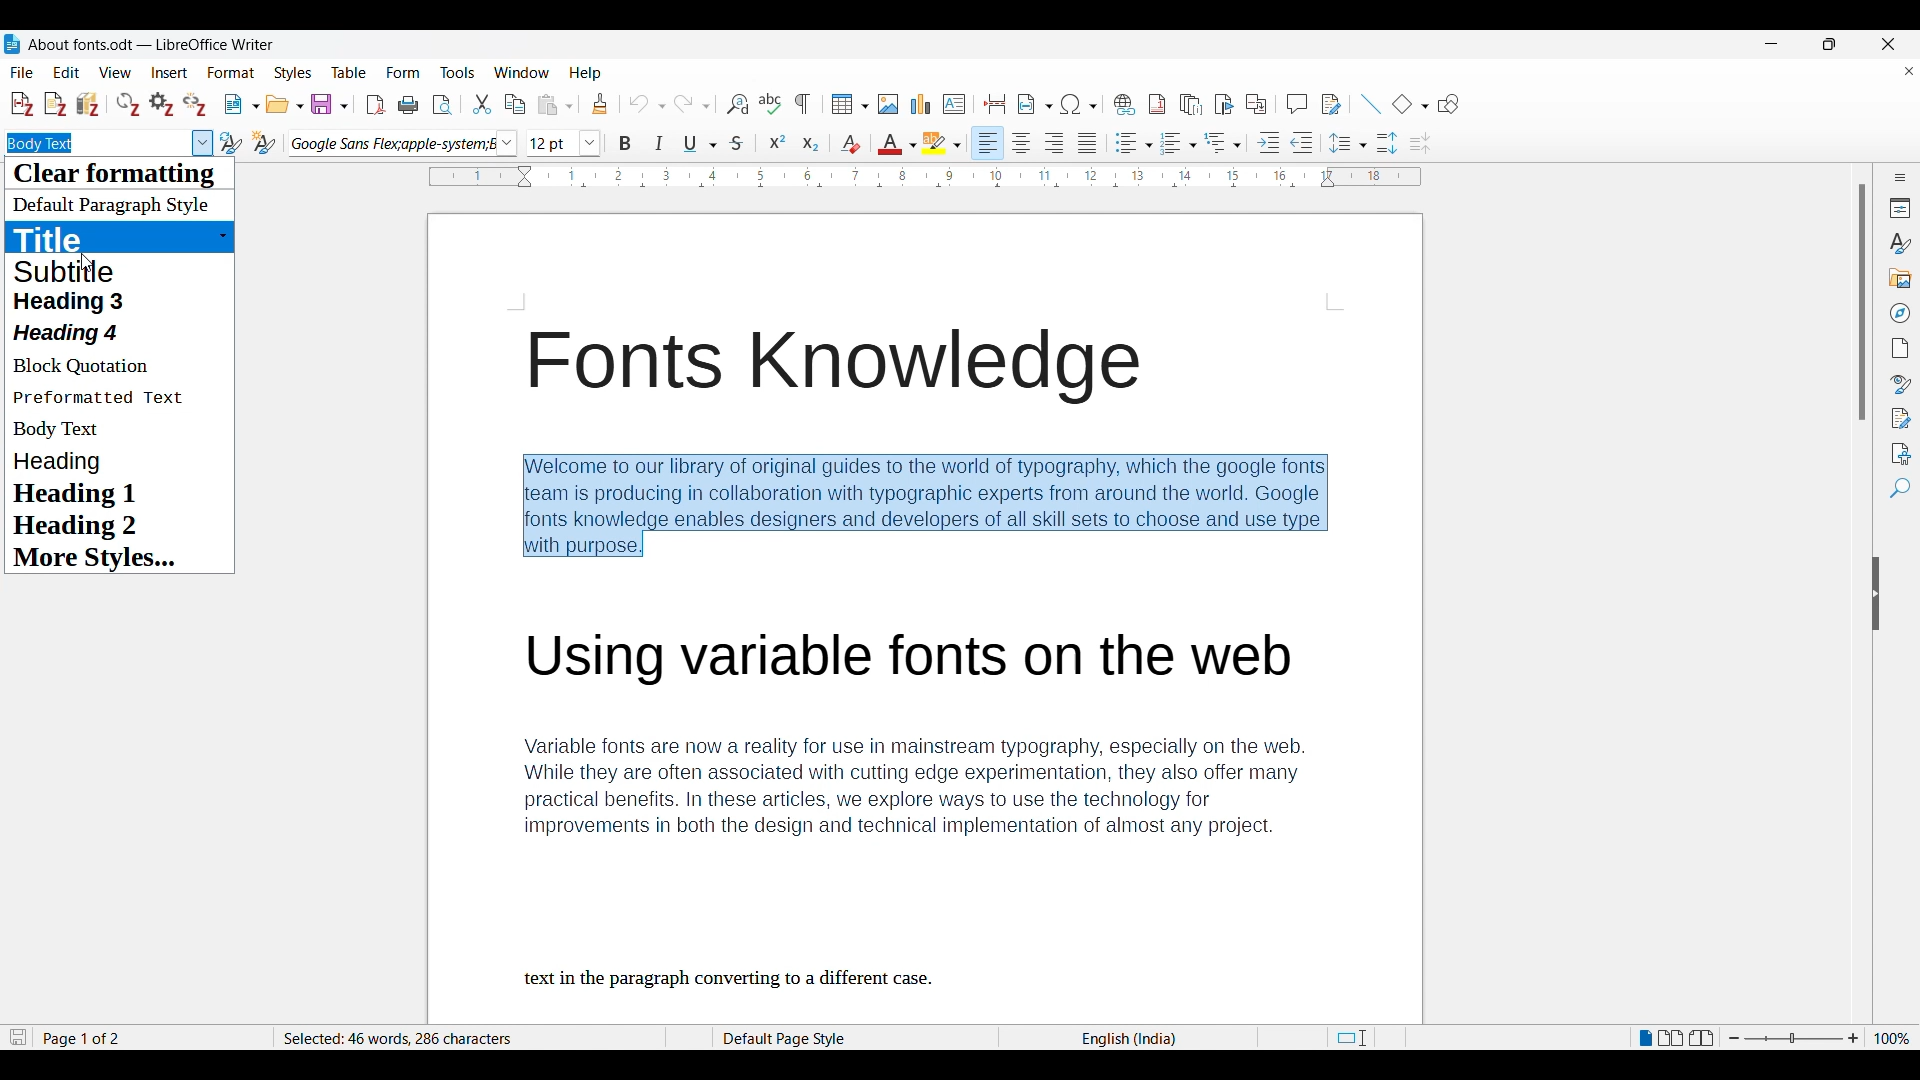 The width and height of the screenshot is (1920, 1080). I want to click on Redo, so click(692, 104).